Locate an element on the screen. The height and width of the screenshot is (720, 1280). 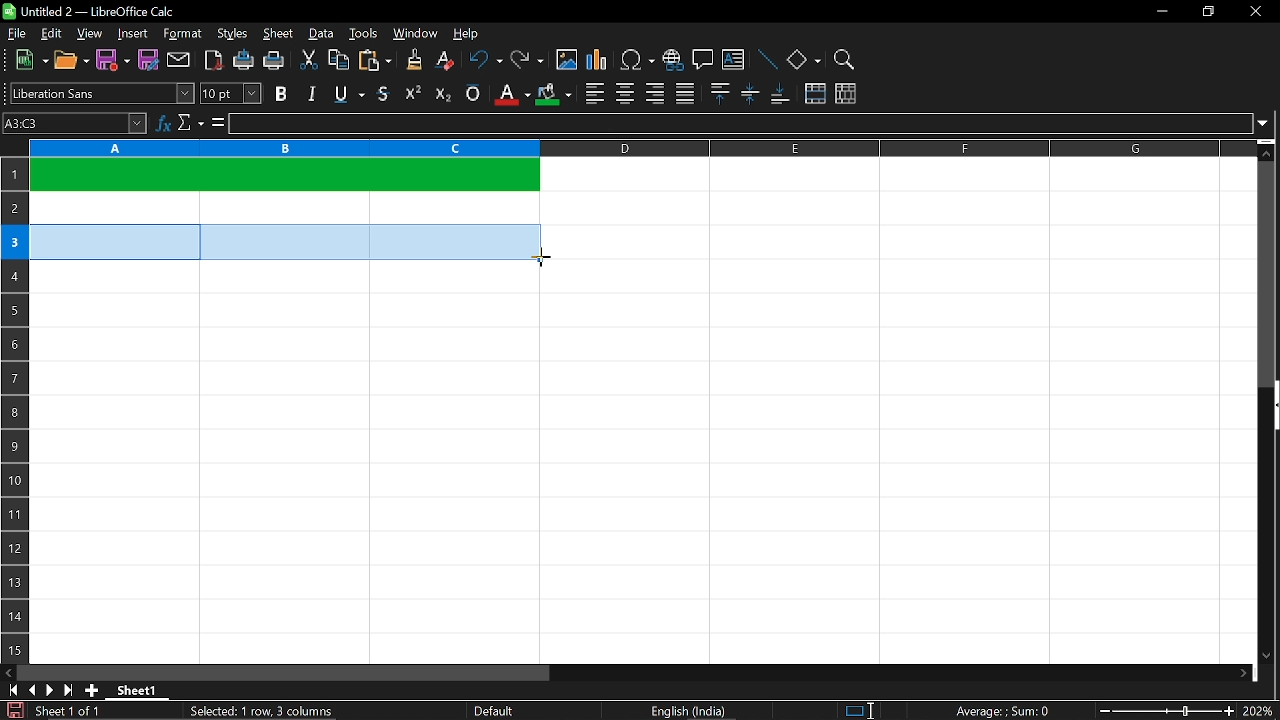
insert text is located at coordinates (734, 59).